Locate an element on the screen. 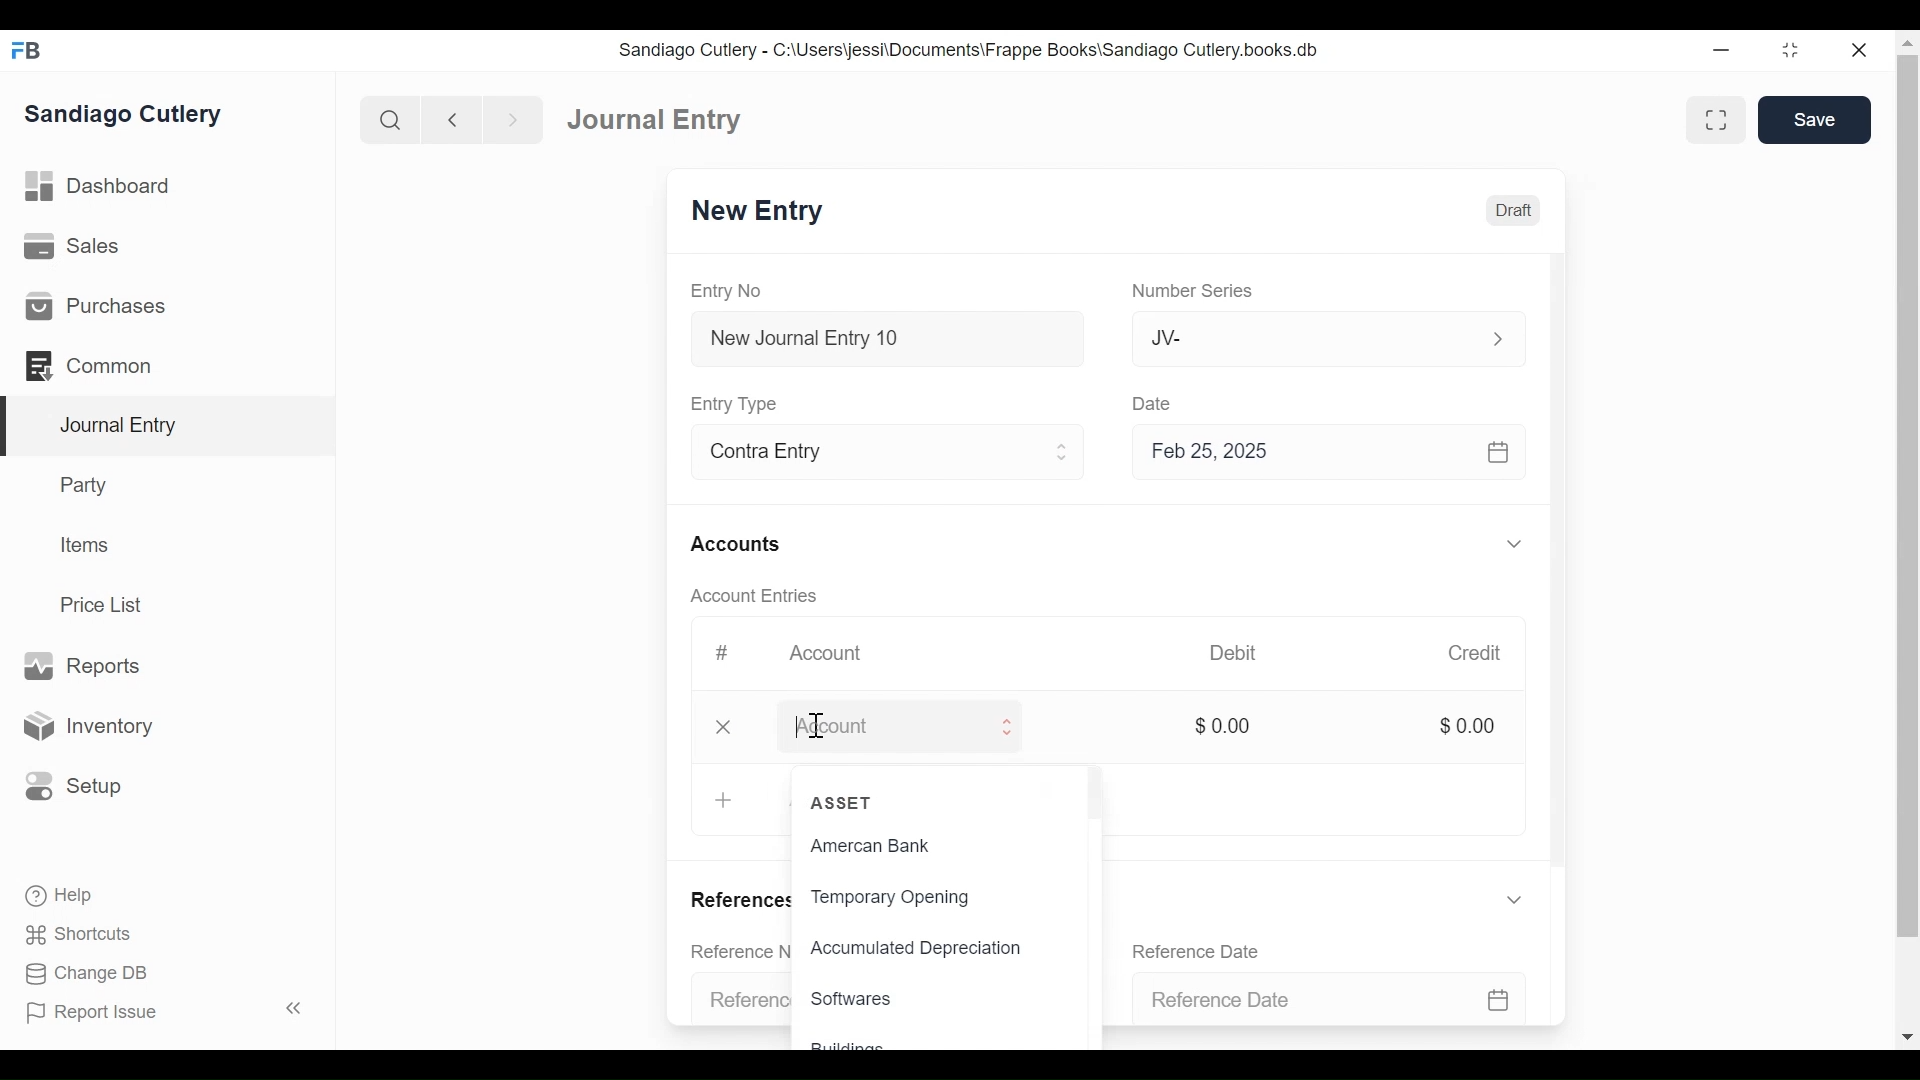 The width and height of the screenshot is (1920, 1080). Navigate Back is located at coordinates (453, 120).